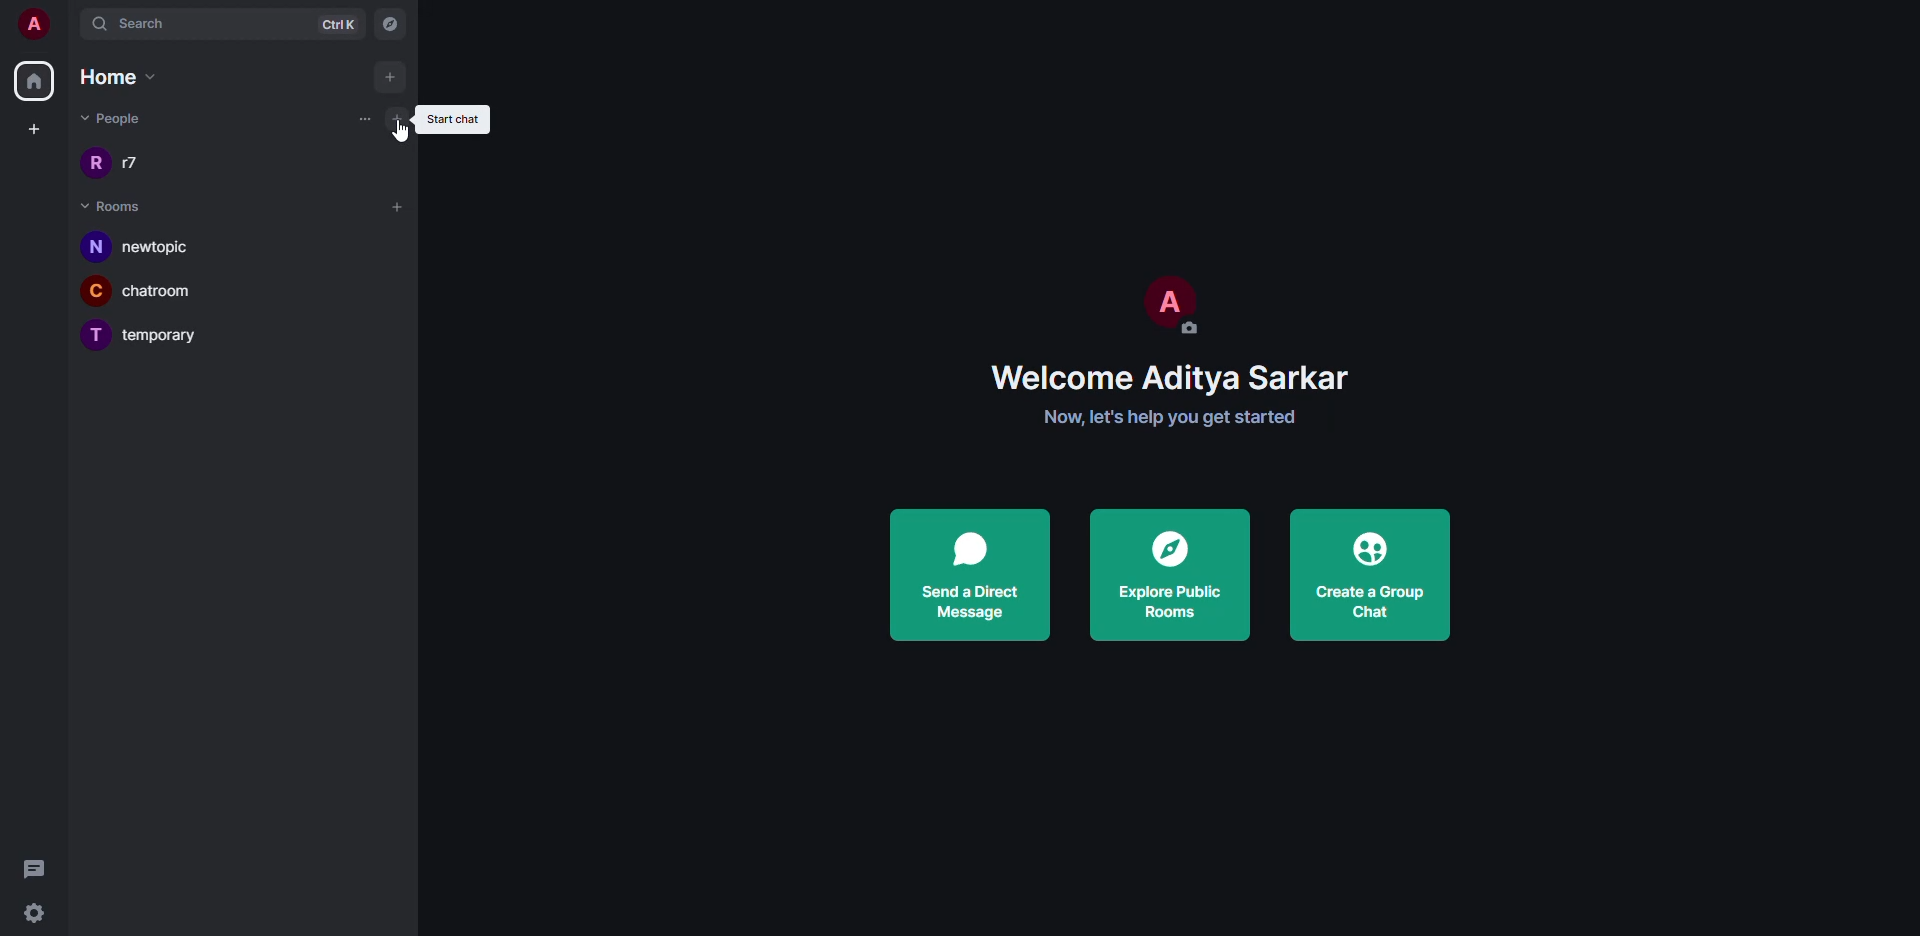  I want to click on temporary, so click(170, 335).